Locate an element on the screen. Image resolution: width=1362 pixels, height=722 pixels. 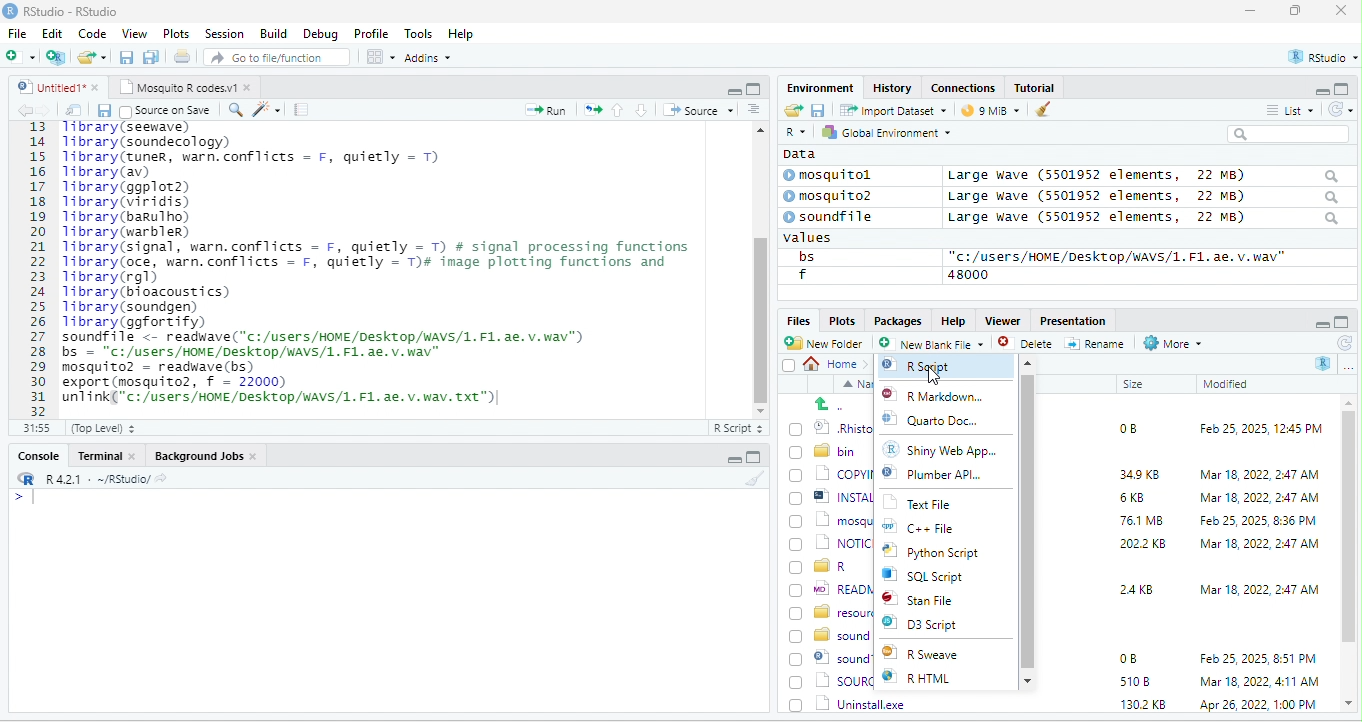
© soundfile is located at coordinates (837, 216).